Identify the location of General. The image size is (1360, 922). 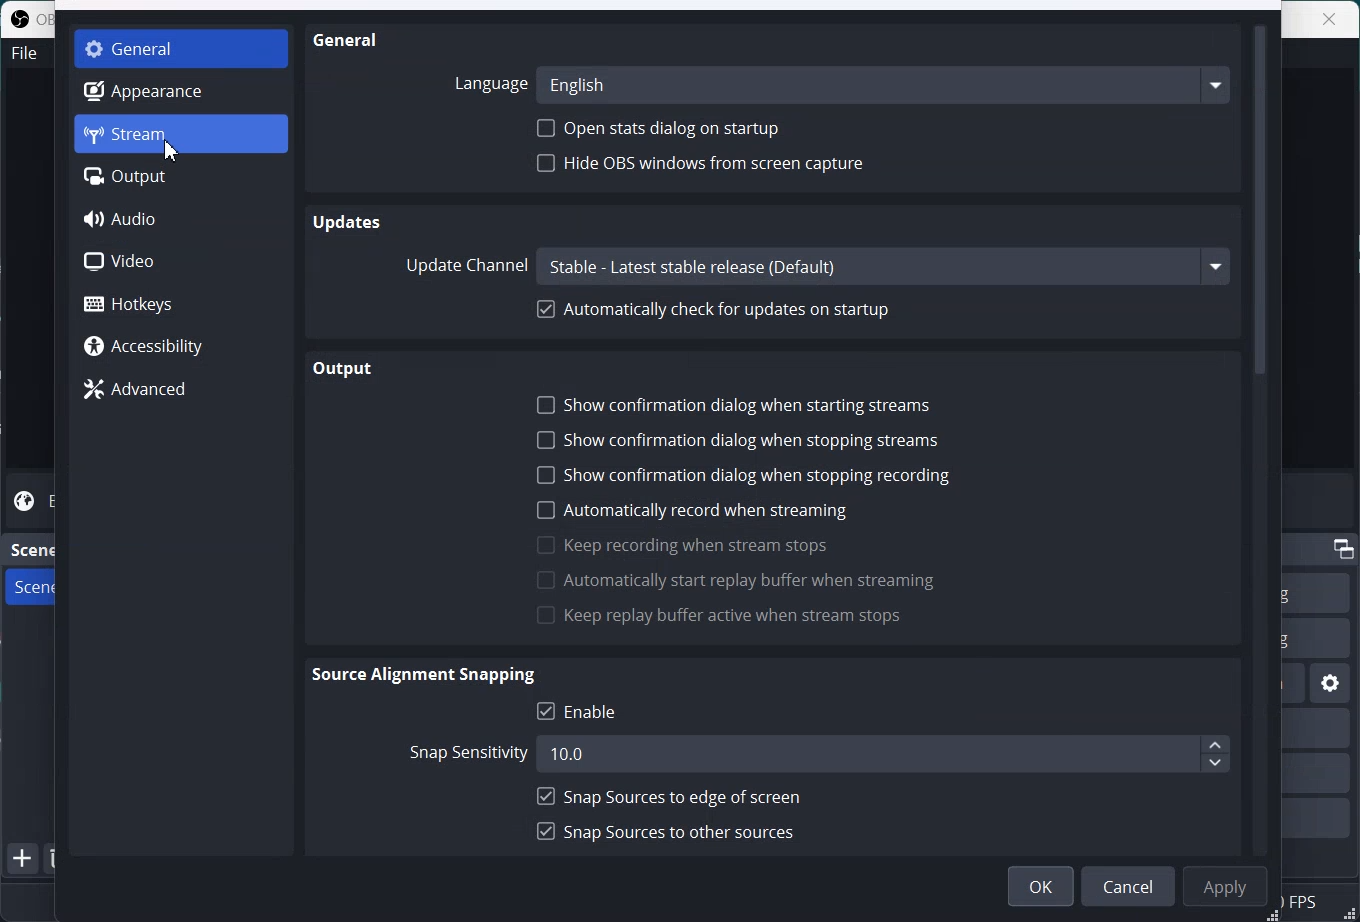
(180, 47).